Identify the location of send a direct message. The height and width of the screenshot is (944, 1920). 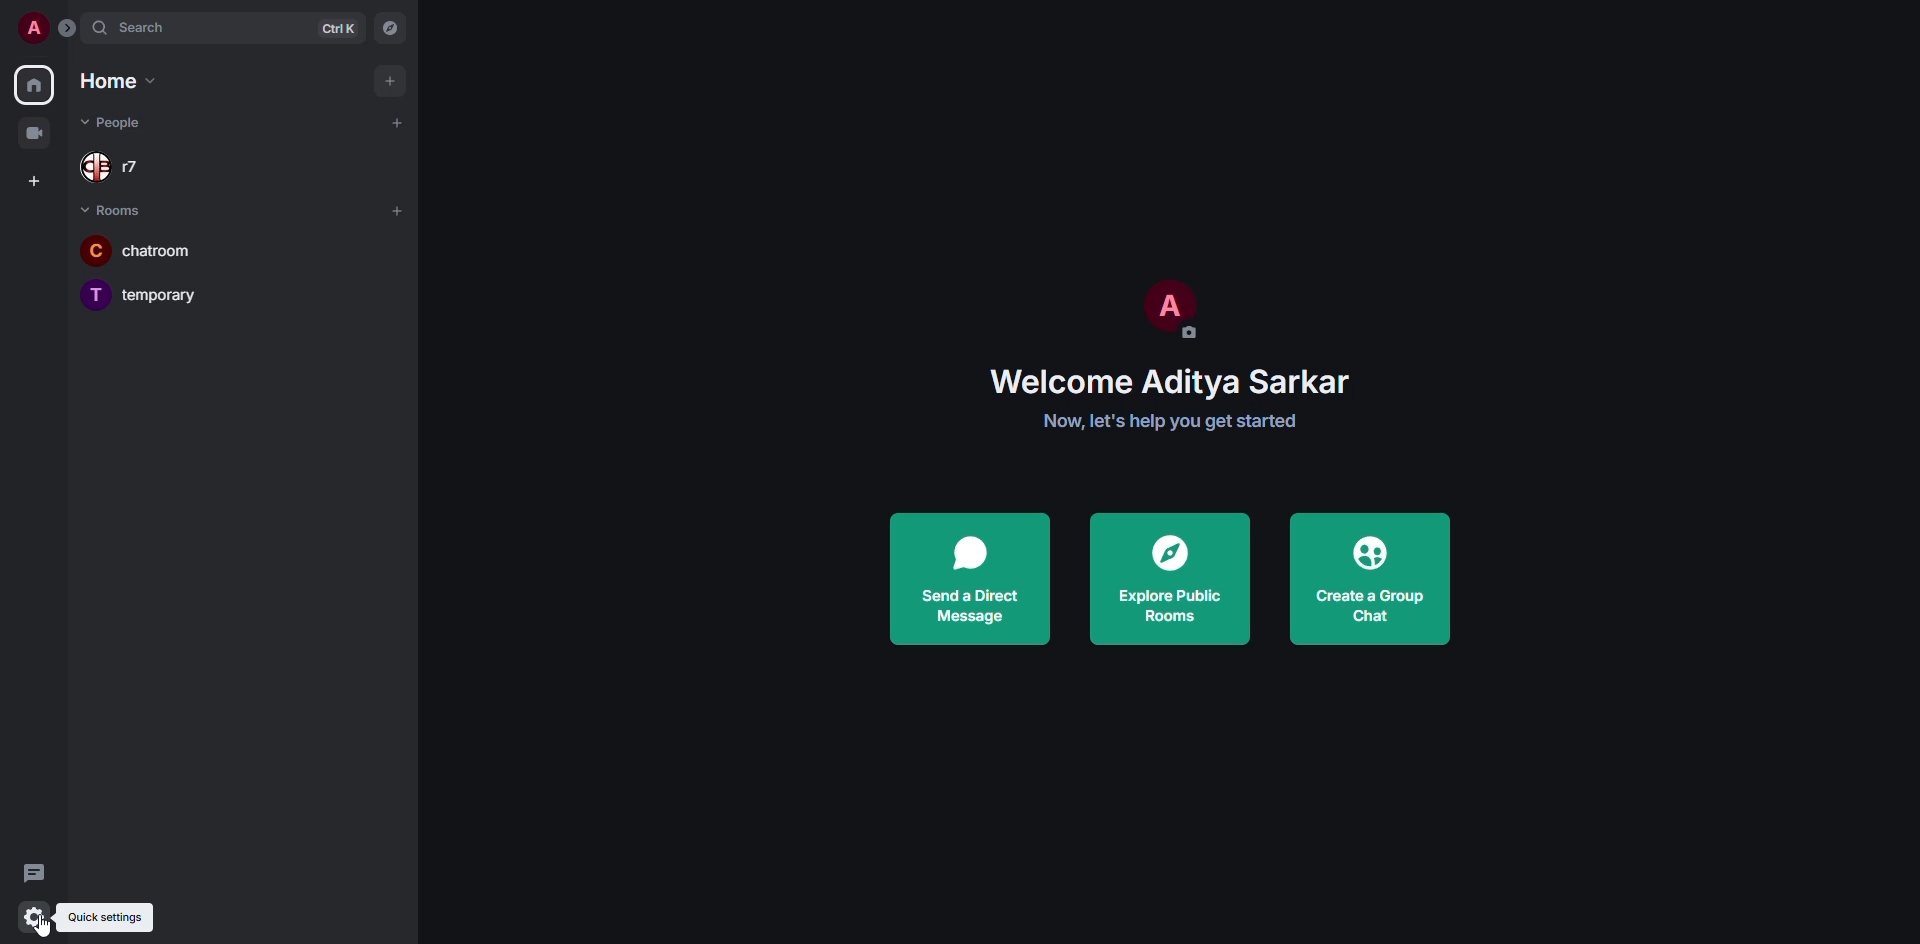
(974, 579).